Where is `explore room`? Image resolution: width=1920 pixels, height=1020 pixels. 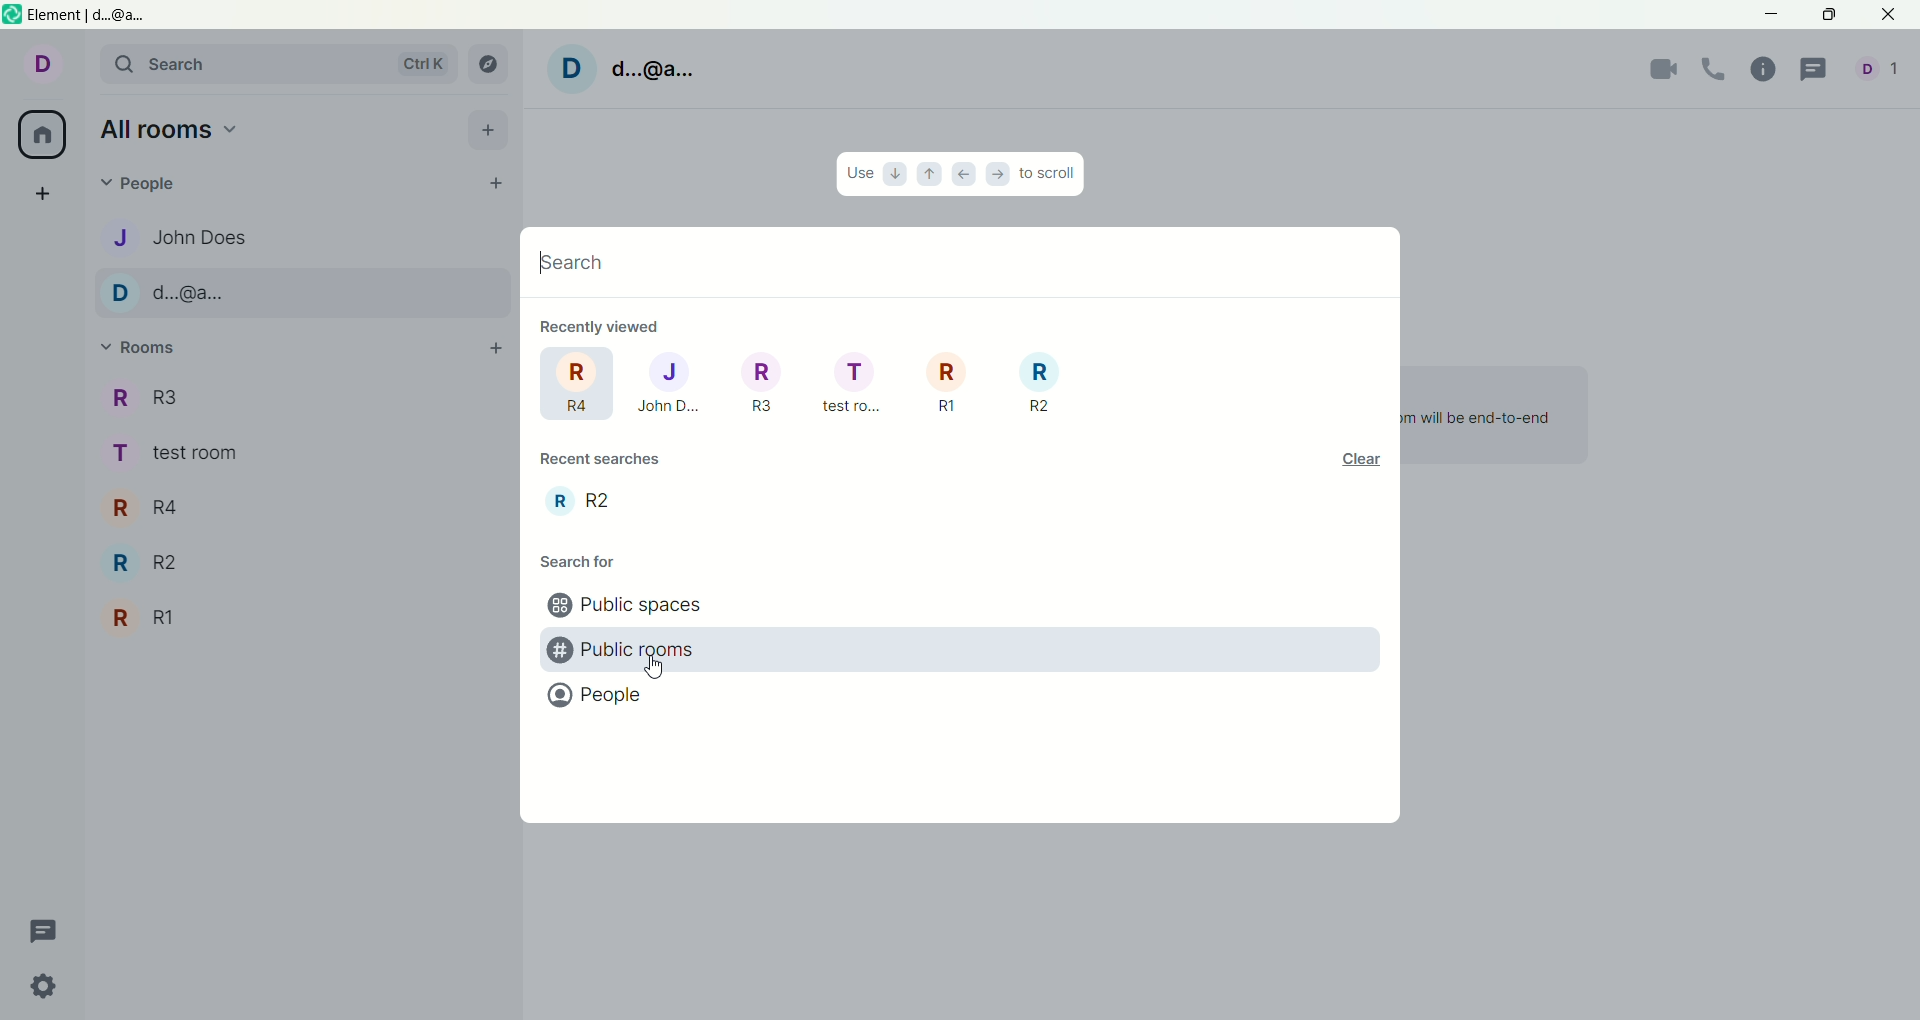
explore room is located at coordinates (489, 63).